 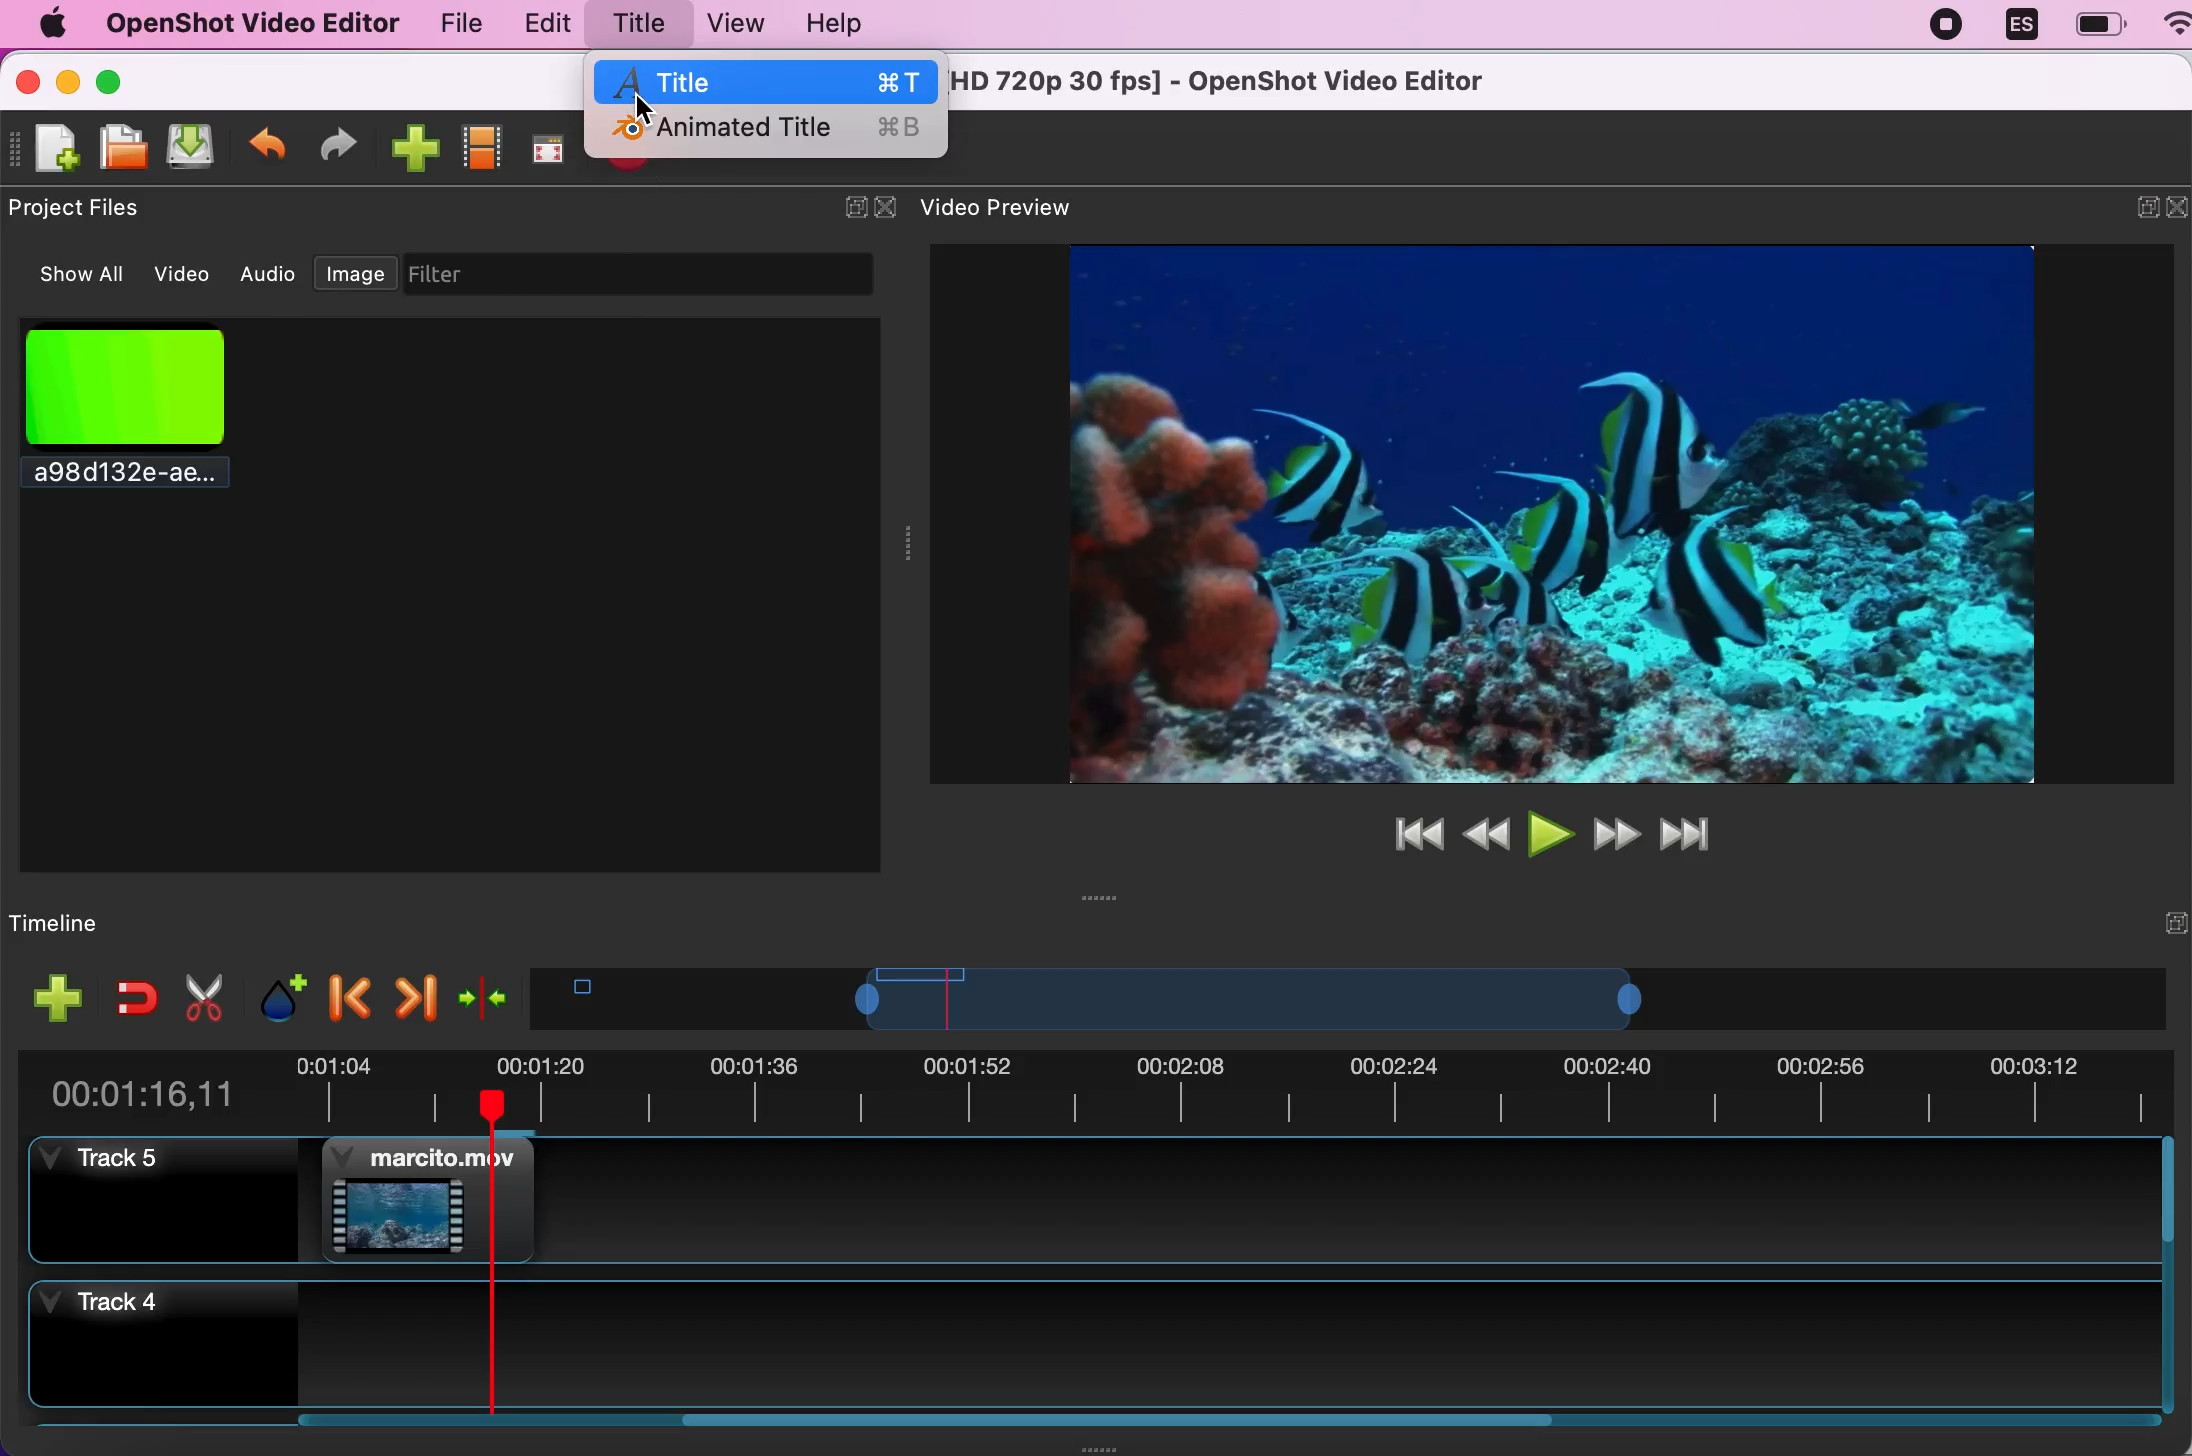 What do you see at coordinates (125, 148) in the screenshot?
I see `open file` at bounding box center [125, 148].